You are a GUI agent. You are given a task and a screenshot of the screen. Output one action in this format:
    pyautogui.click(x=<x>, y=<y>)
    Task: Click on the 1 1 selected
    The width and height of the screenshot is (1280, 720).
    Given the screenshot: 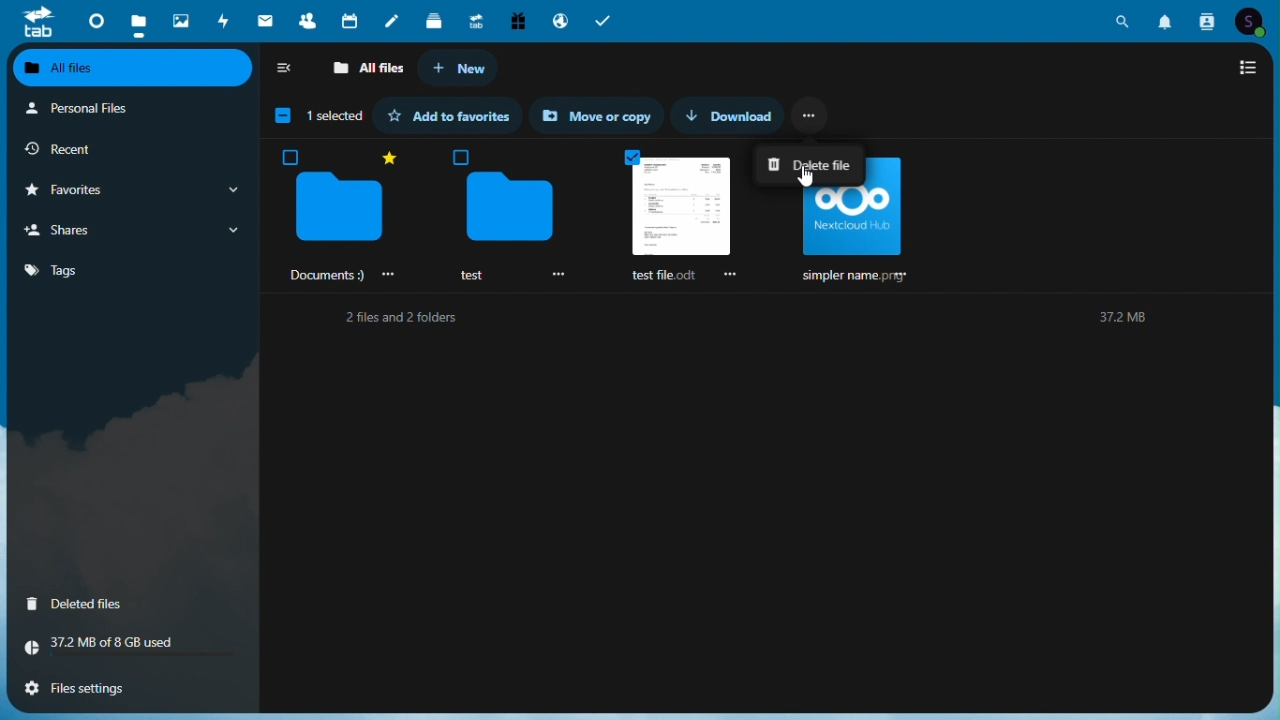 What is the action you would take?
    pyautogui.click(x=320, y=119)
    